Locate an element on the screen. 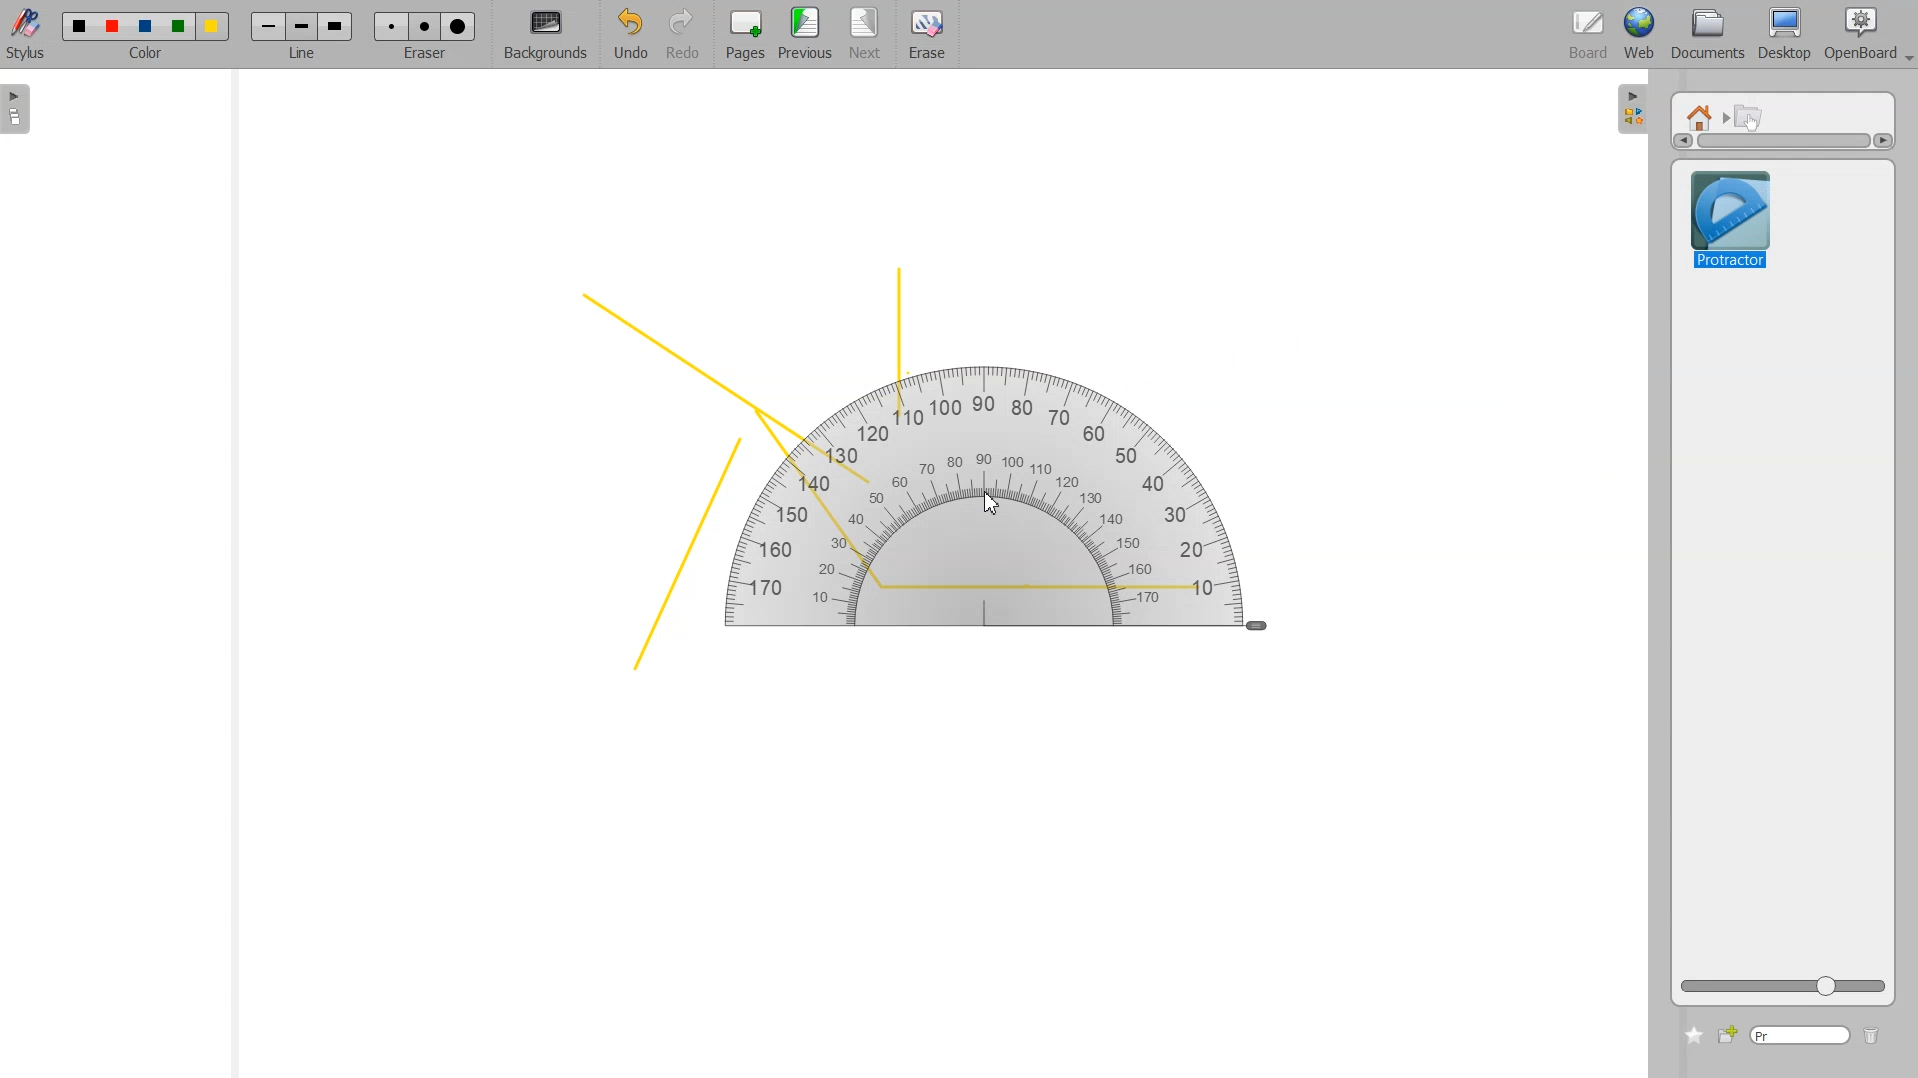 The image size is (1918, 1078). ZOOM Icon  is located at coordinates (1783, 986).